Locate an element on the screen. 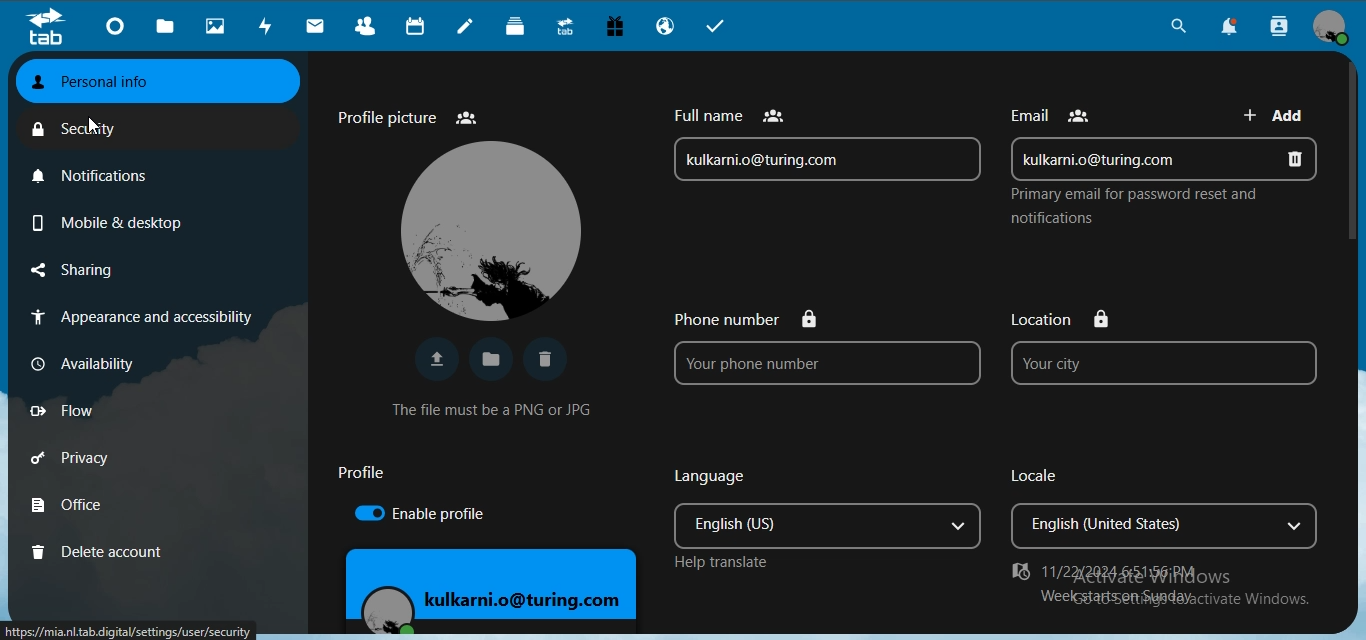  upgrade is located at coordinates (568, 29).